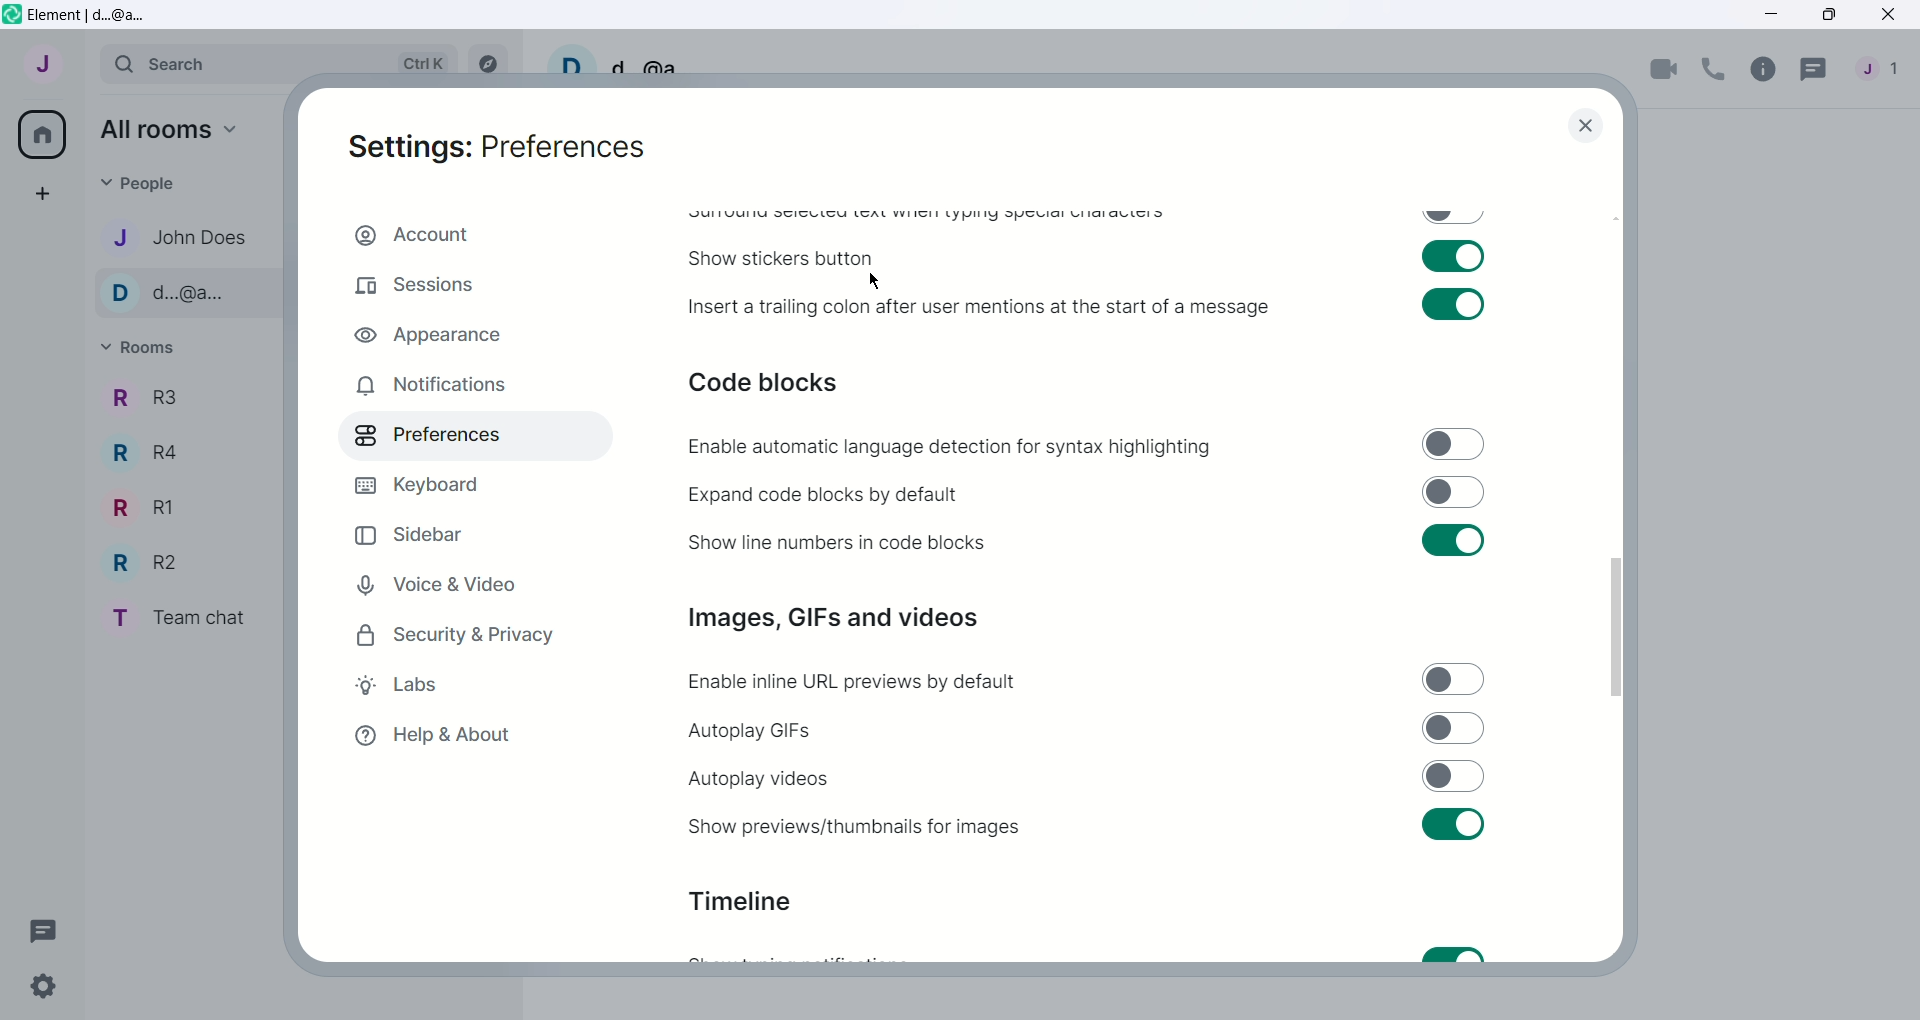 The image size is (1920, 1020). I want to click on Toggle swtich on for show stickers button, so click(1451, 256).